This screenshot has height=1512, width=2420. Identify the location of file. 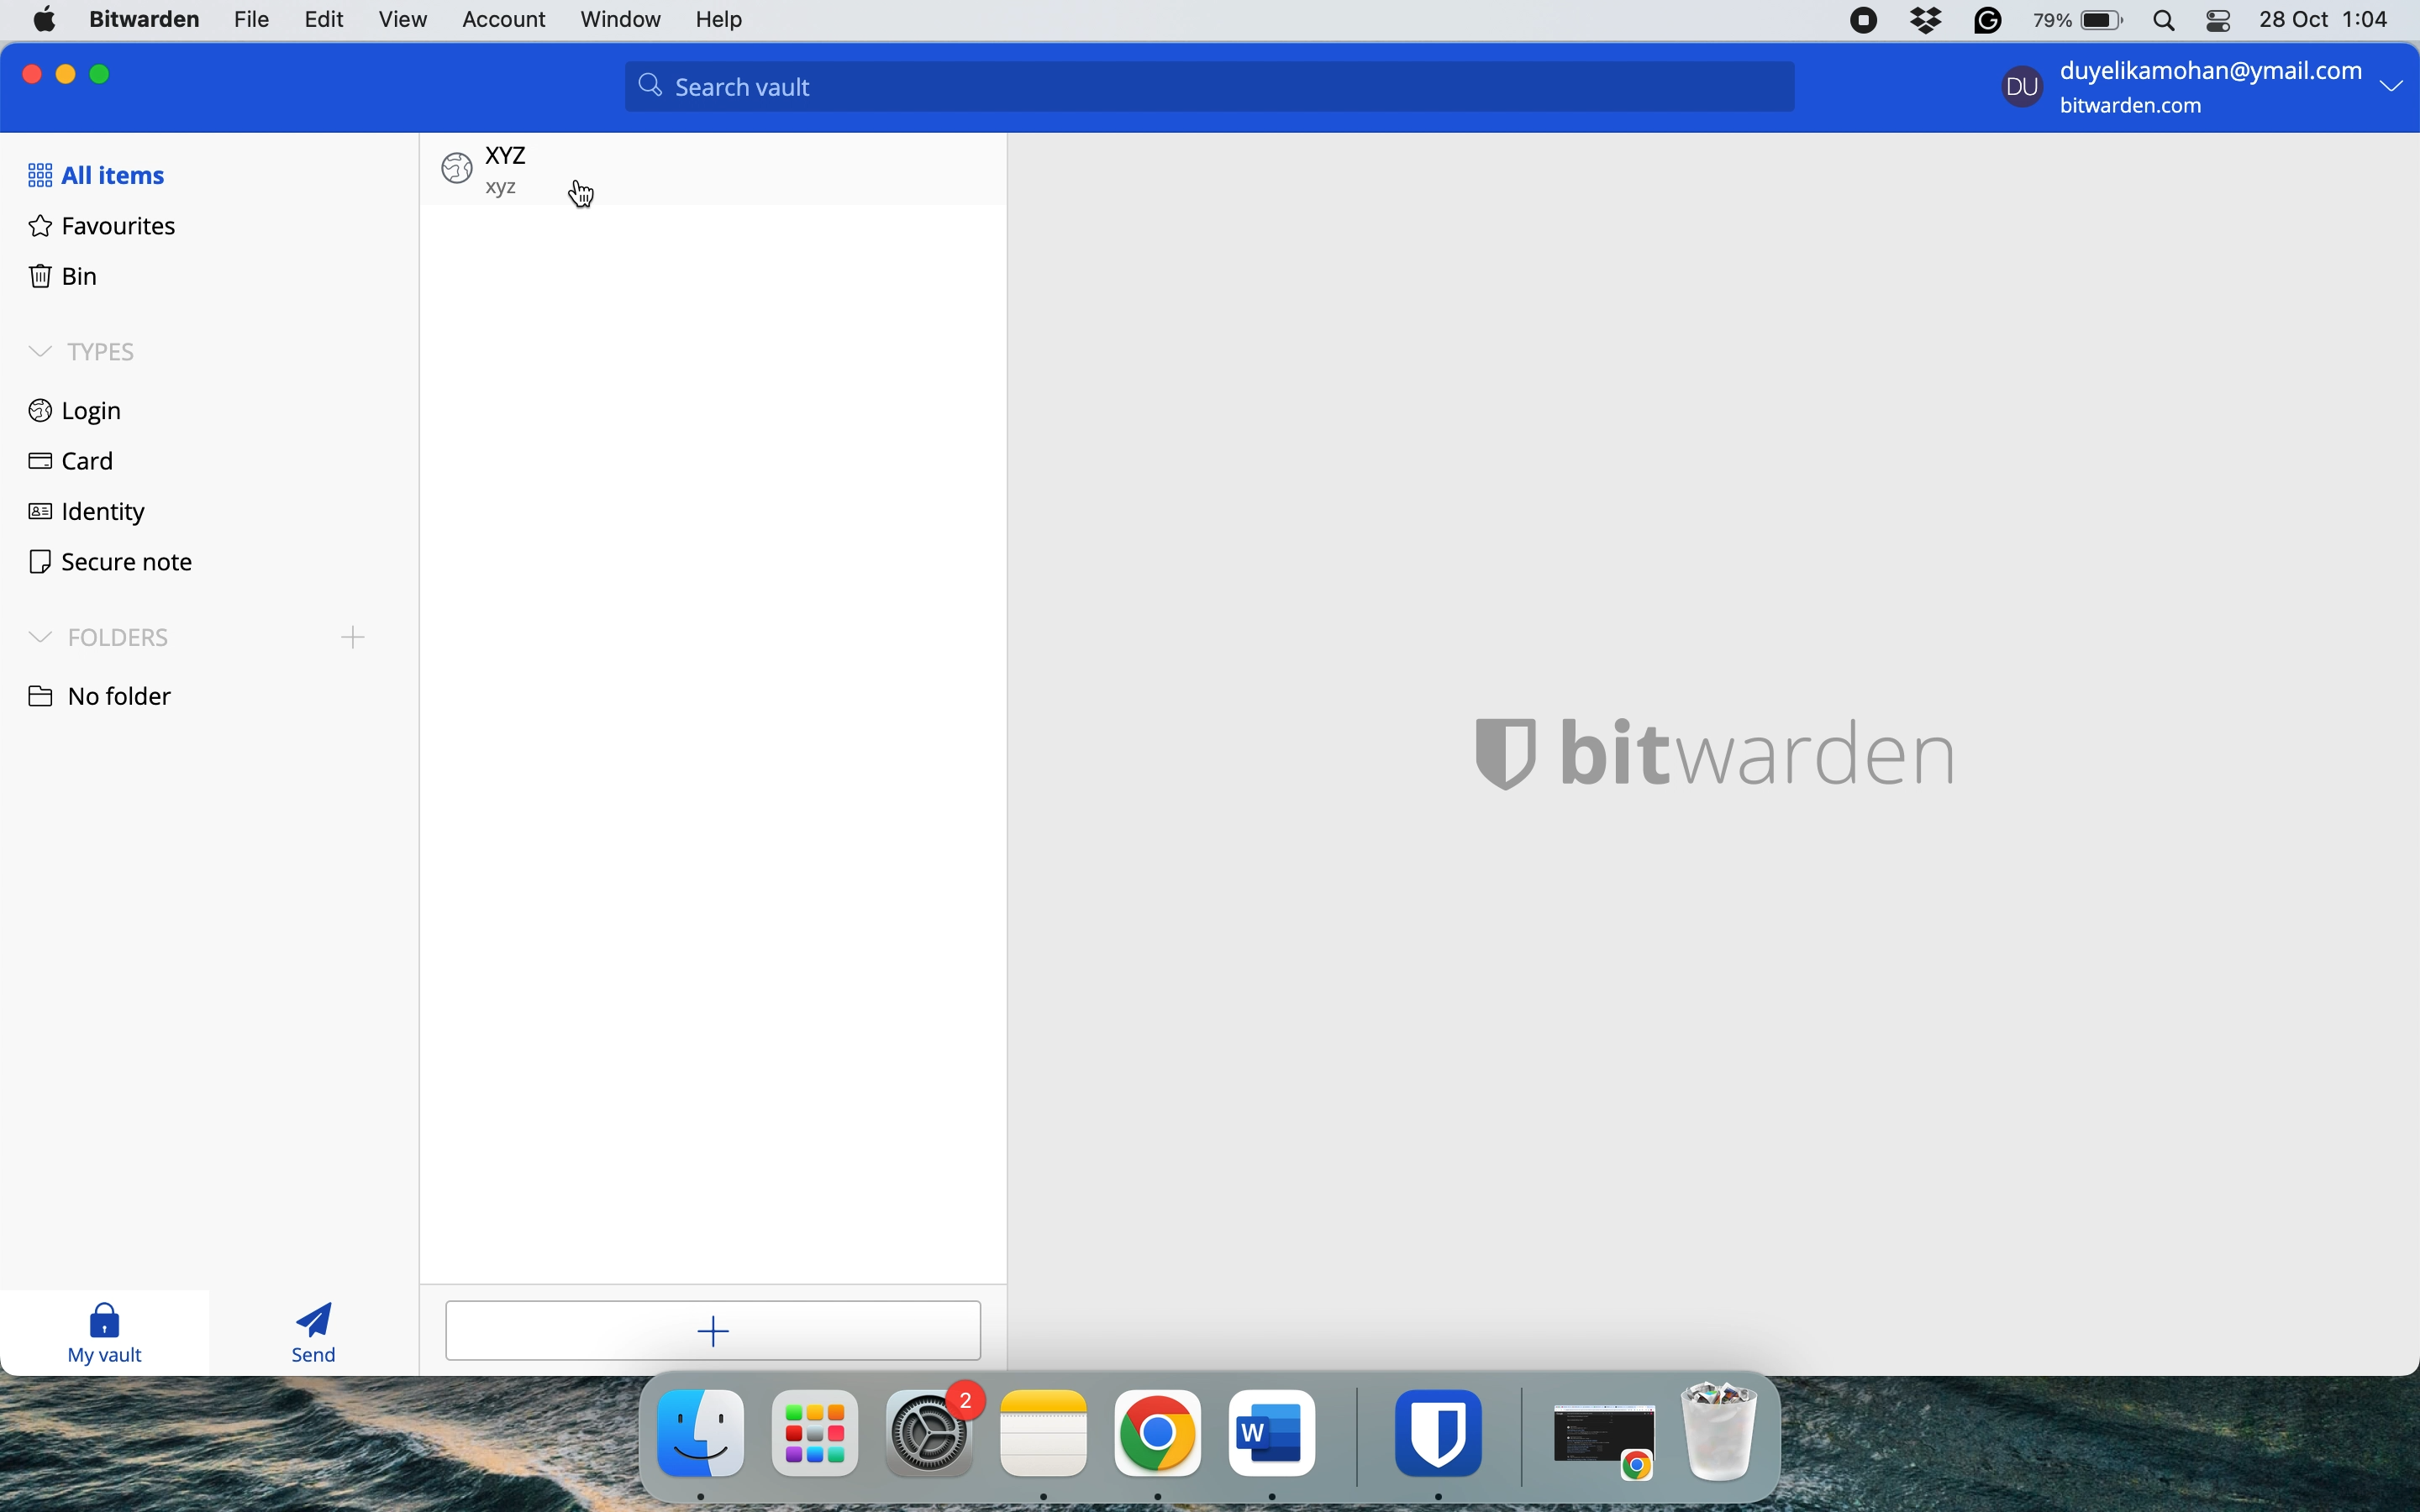
(249, 19).